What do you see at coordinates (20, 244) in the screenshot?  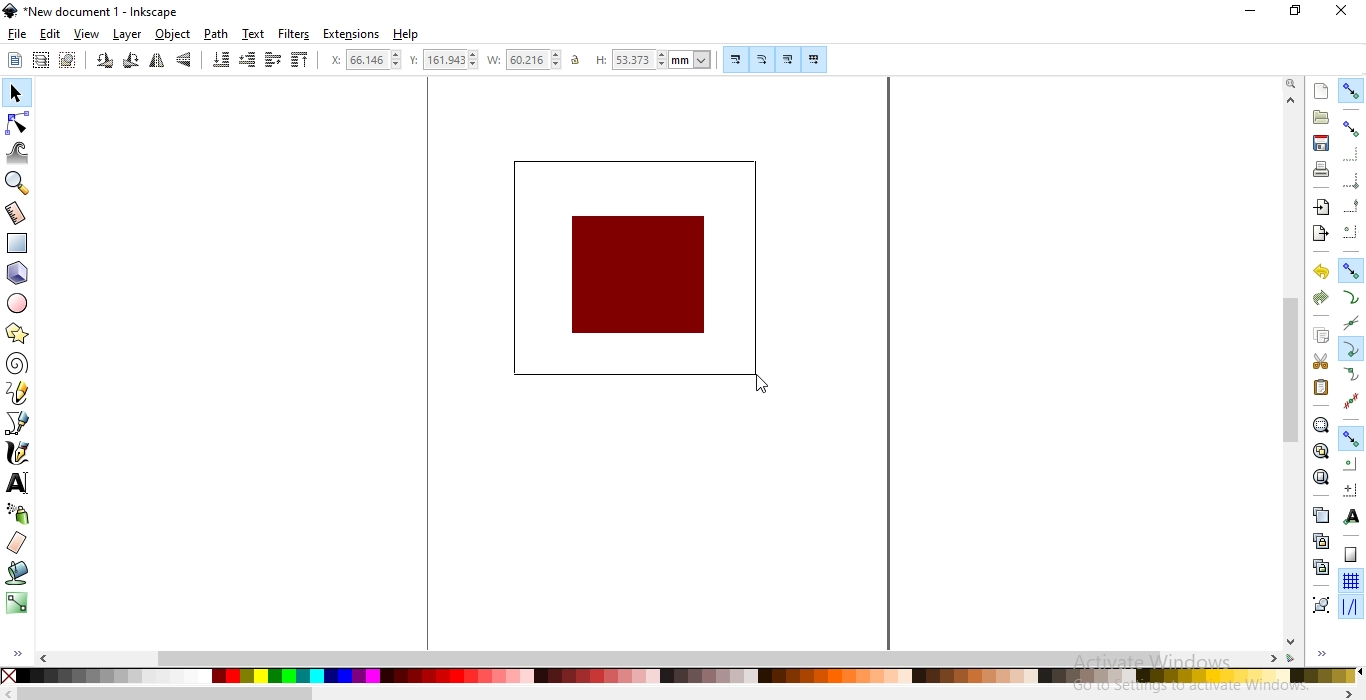 I see `create rectangles and squares` at bounding box center [20, 244].